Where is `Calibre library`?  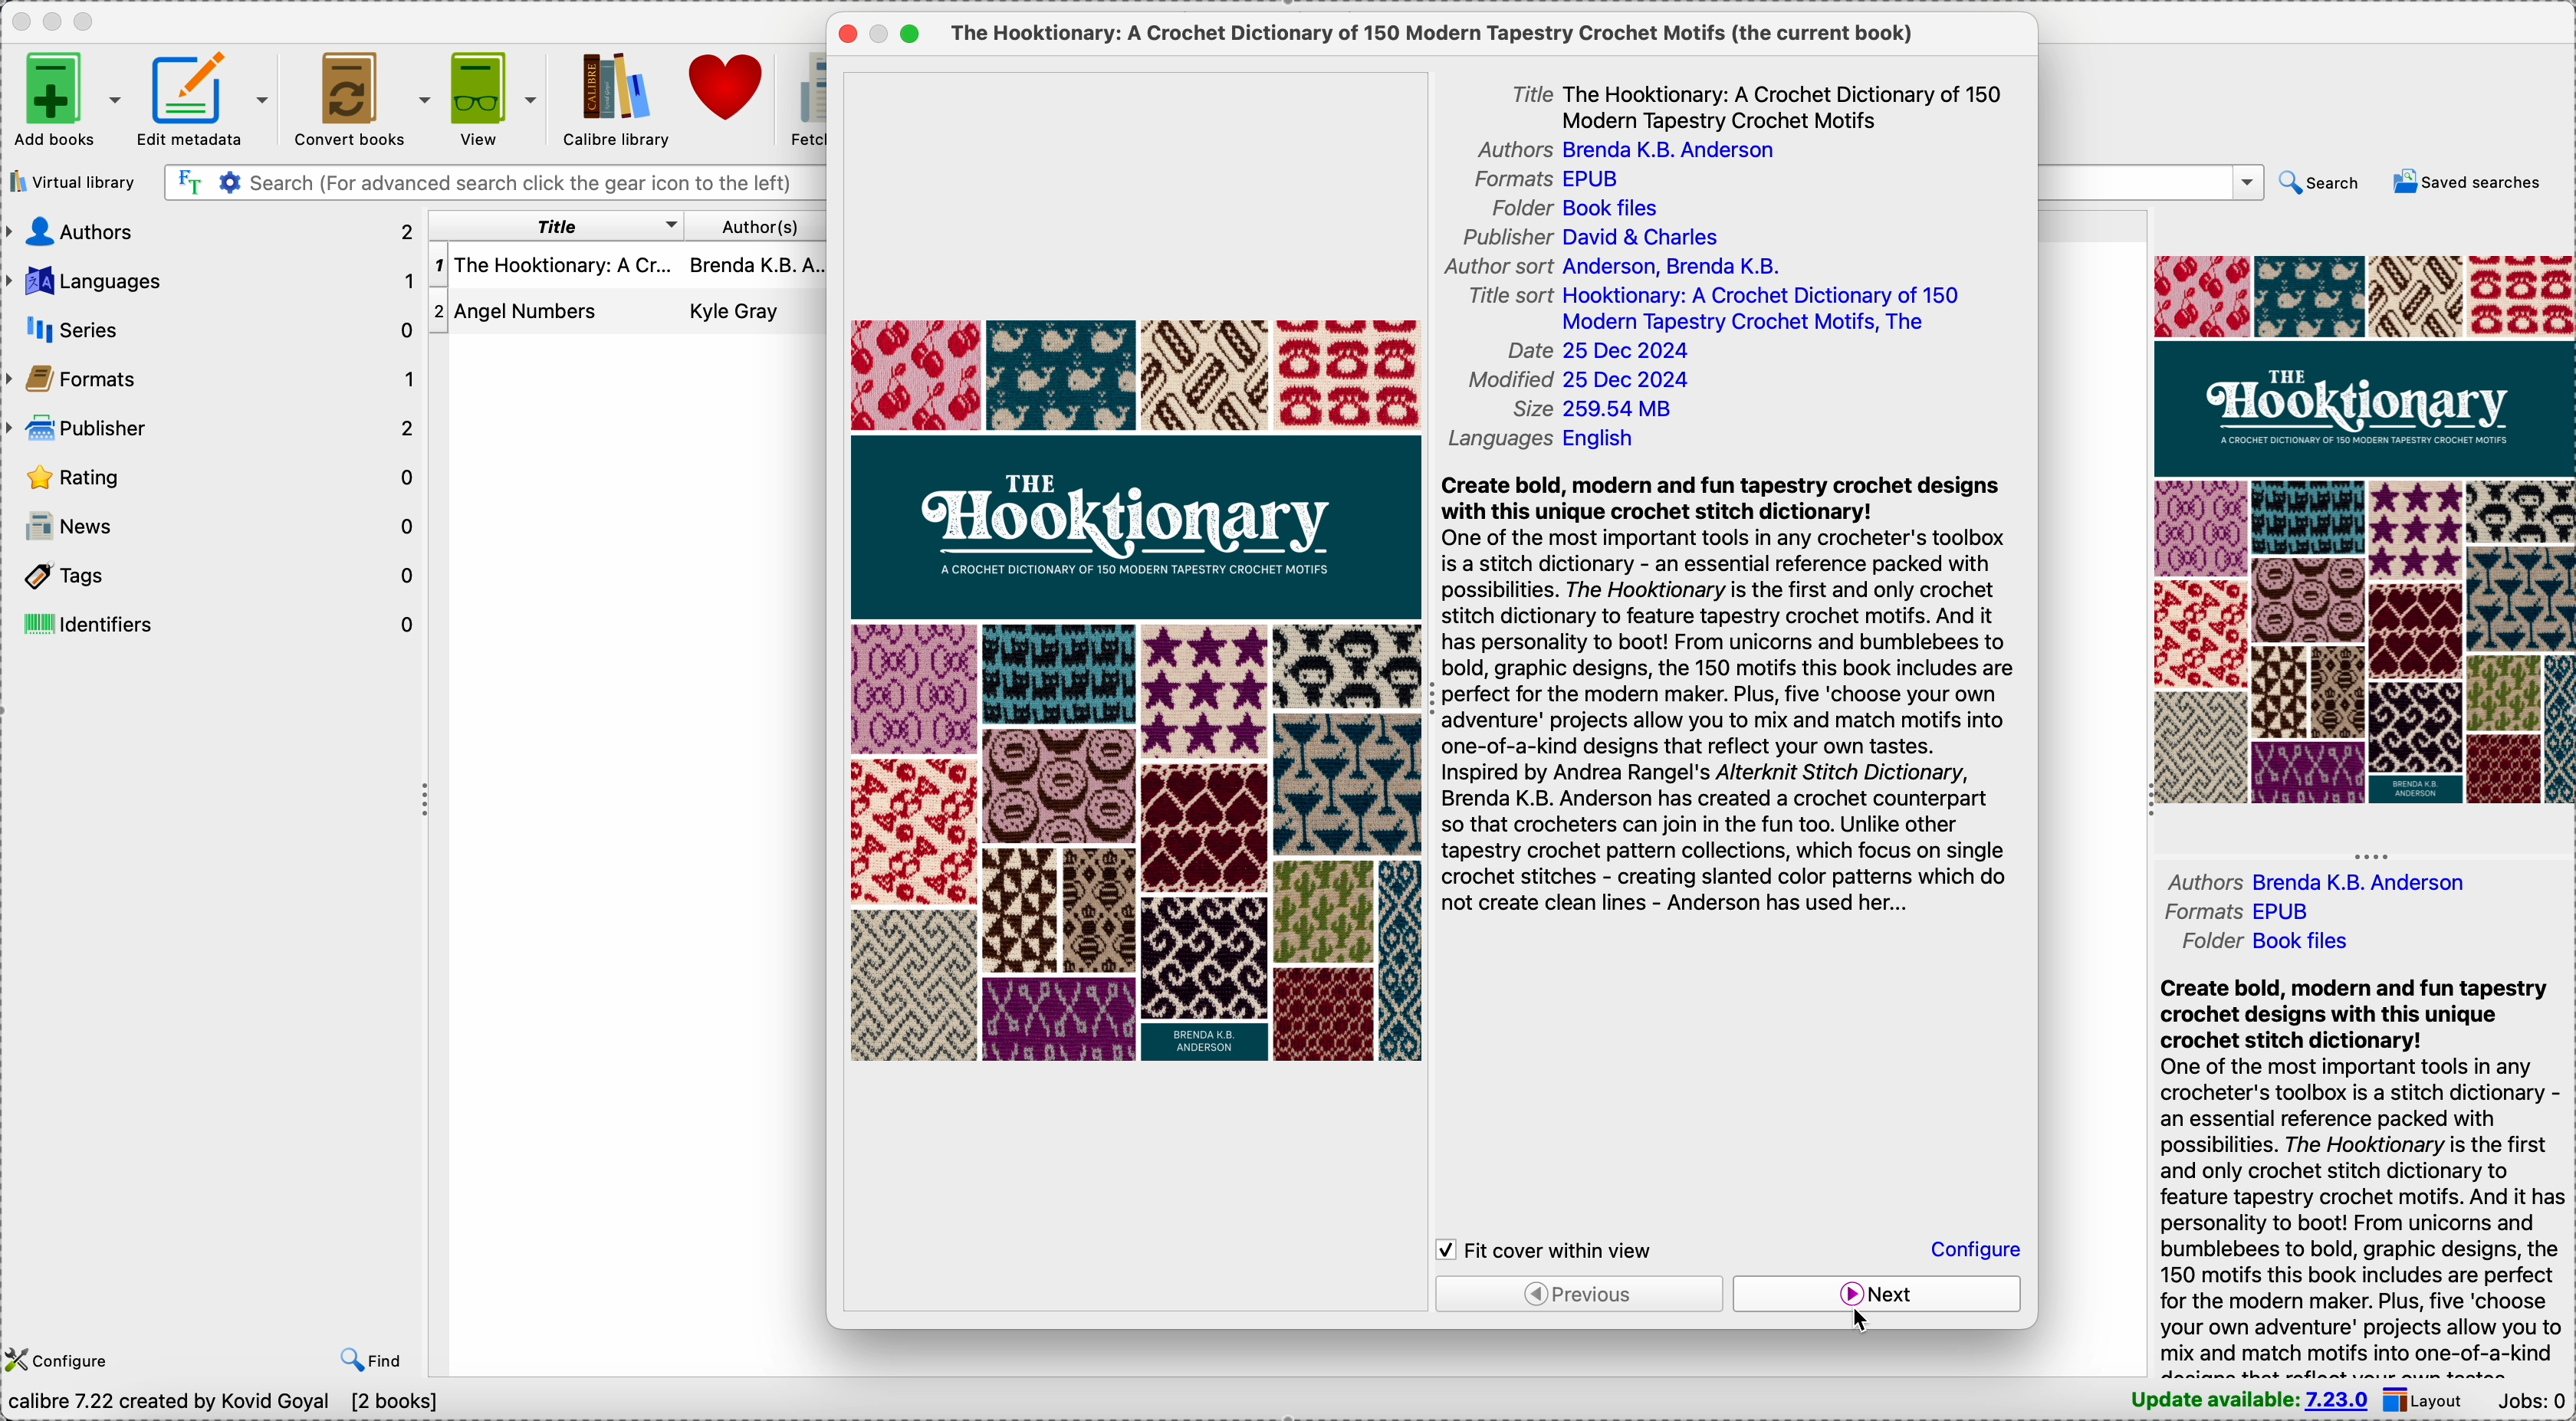
Calibre library is located at coordinates (614, 98).